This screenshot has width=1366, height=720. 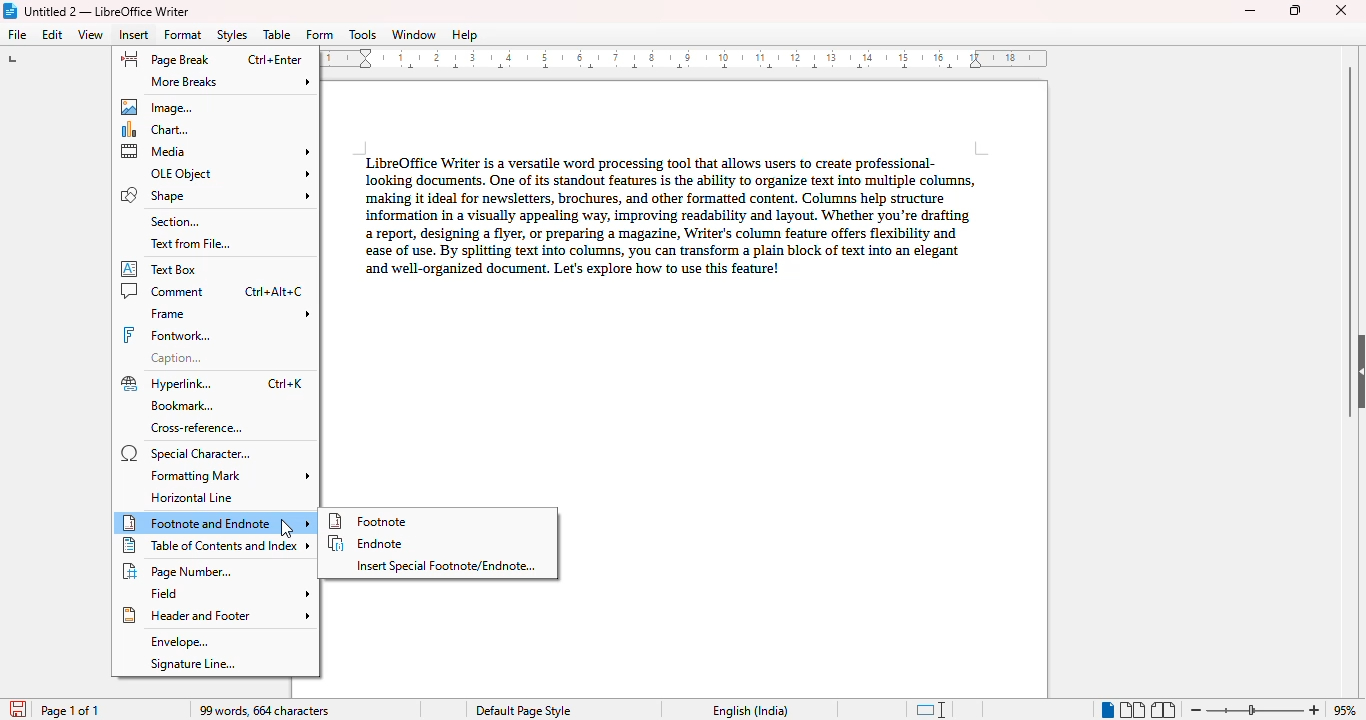 What do you see at coordinates (212, 384) in the screenshot?
I see `hyperlink` at bounding box center [212, 384].